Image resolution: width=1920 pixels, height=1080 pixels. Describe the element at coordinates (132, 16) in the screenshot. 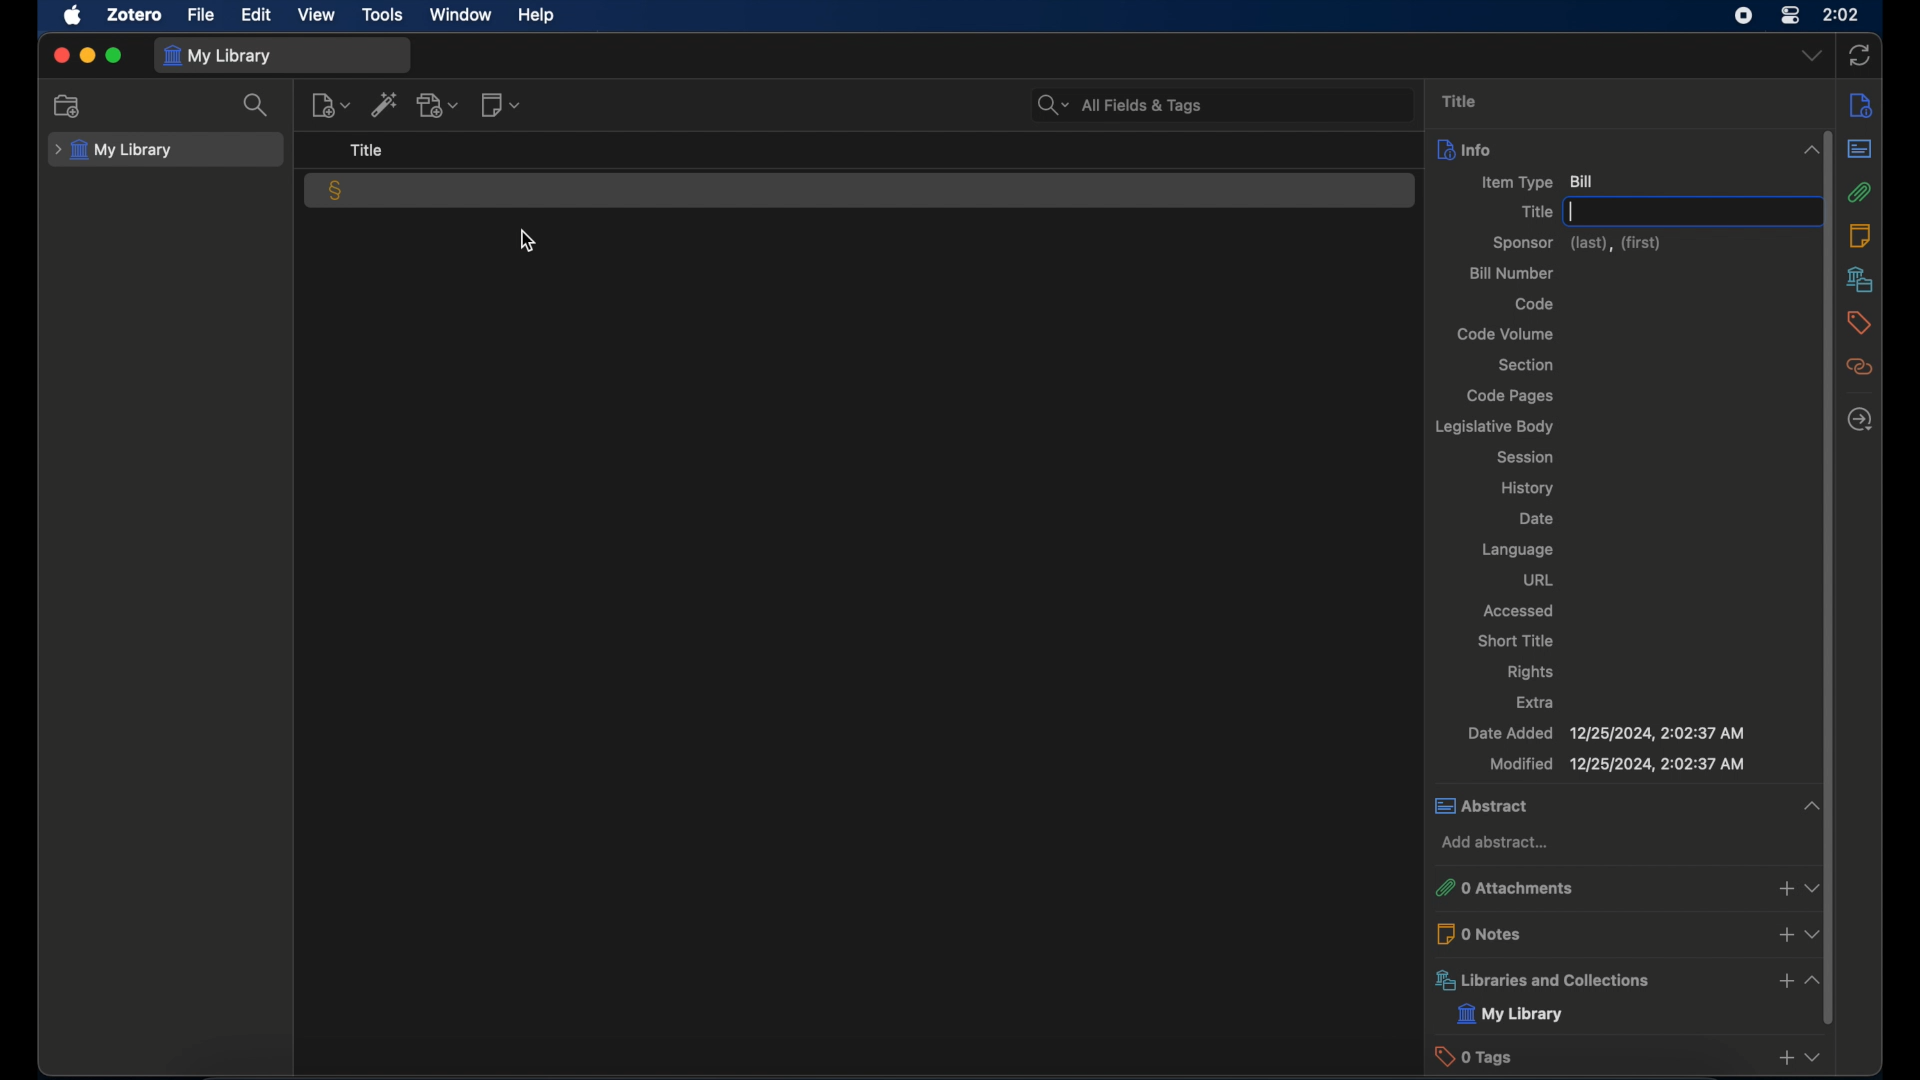

I see `zotero` at that location.